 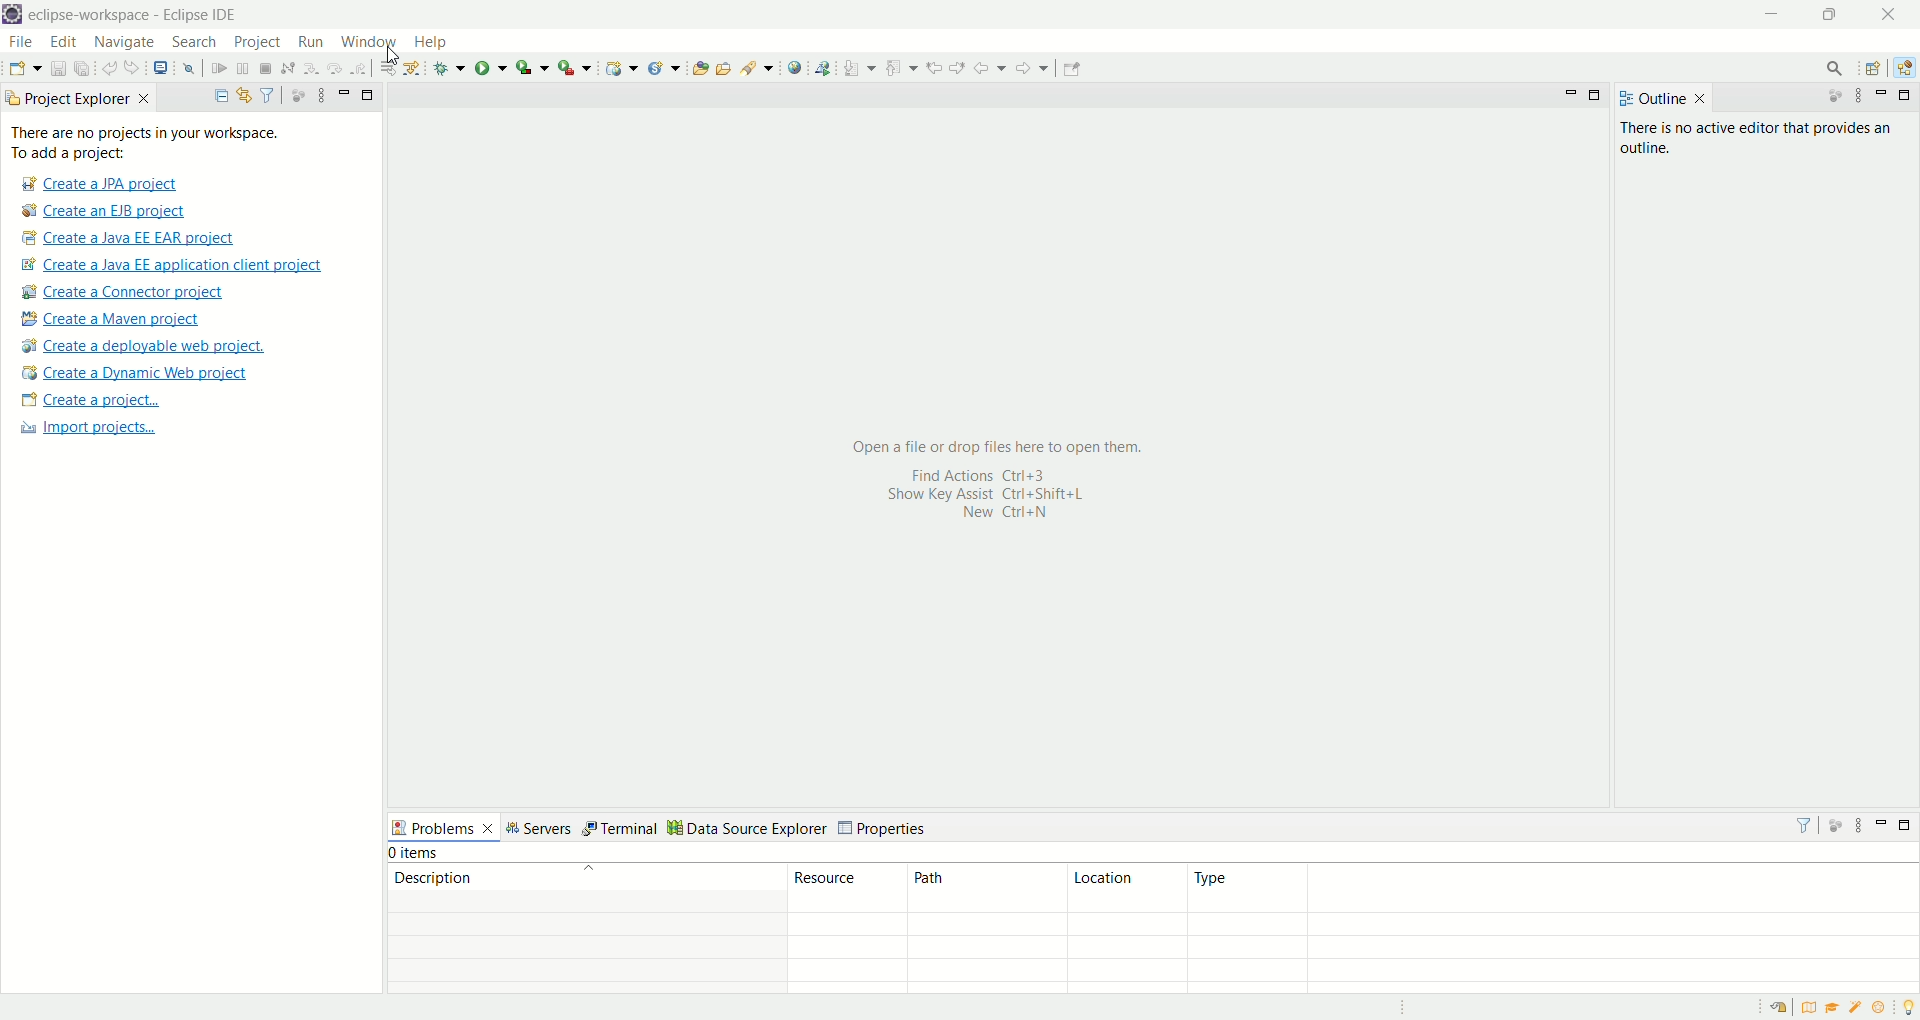 What do you see at coordinates (958, 66) in the screenshot?
I see `next edit location` at bounding box center [958, 66].